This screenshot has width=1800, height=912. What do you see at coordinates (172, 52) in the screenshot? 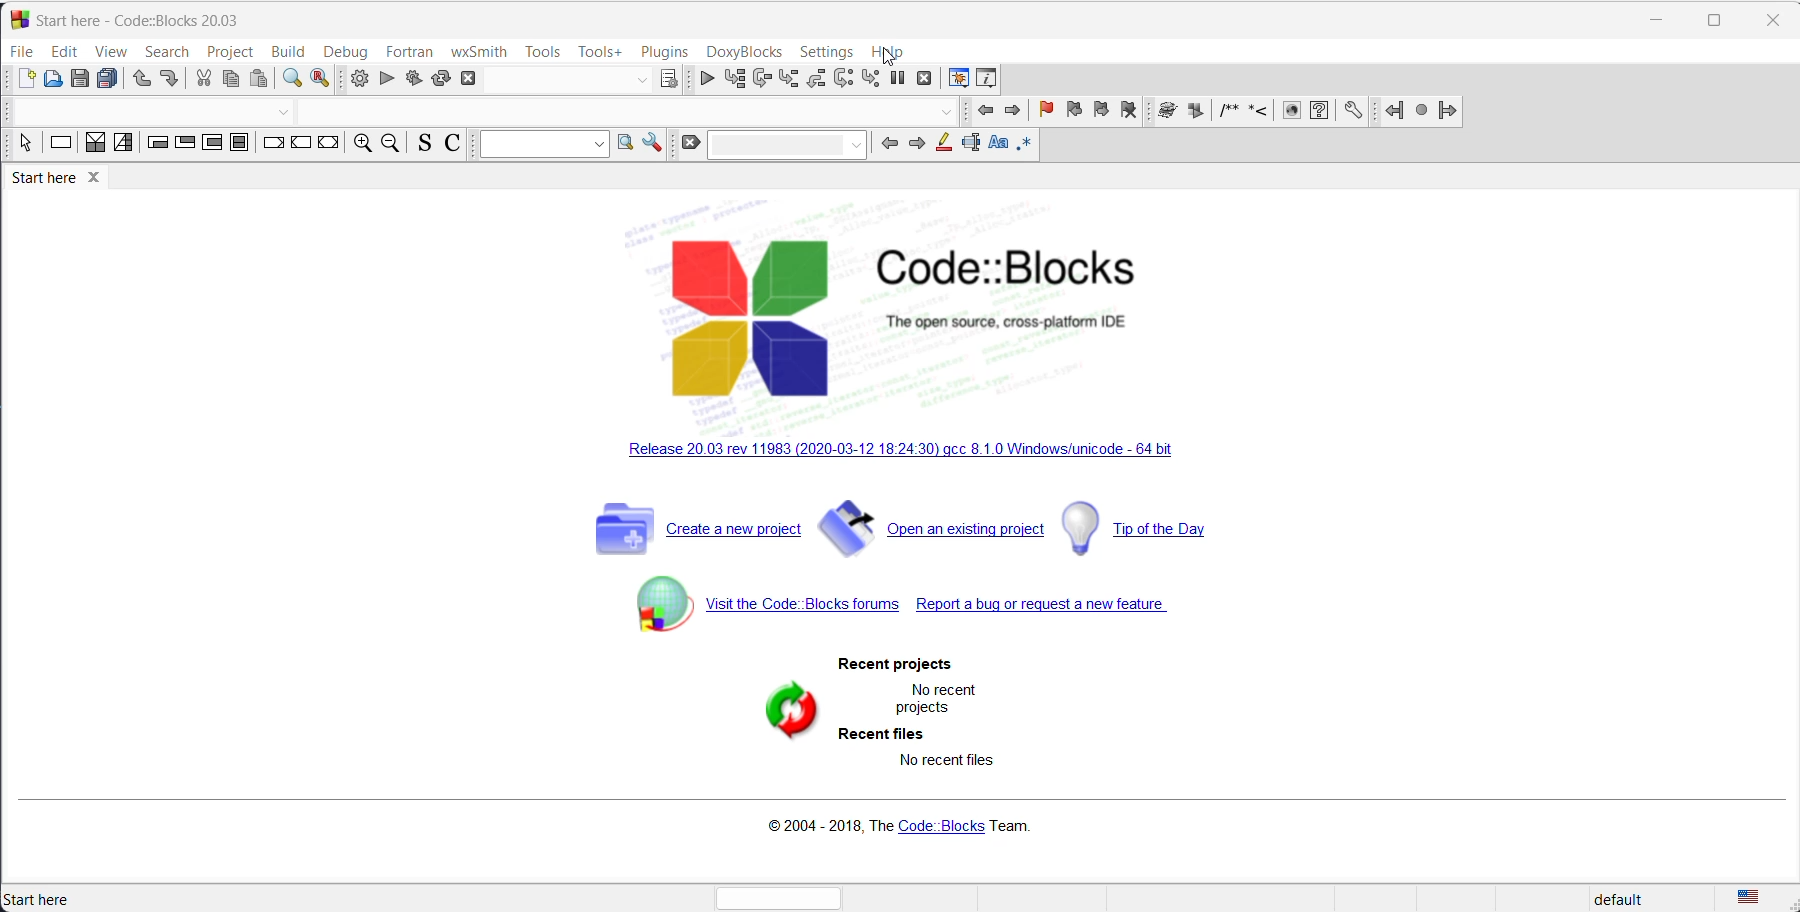
I see `search` at bounding box center [172, 52].